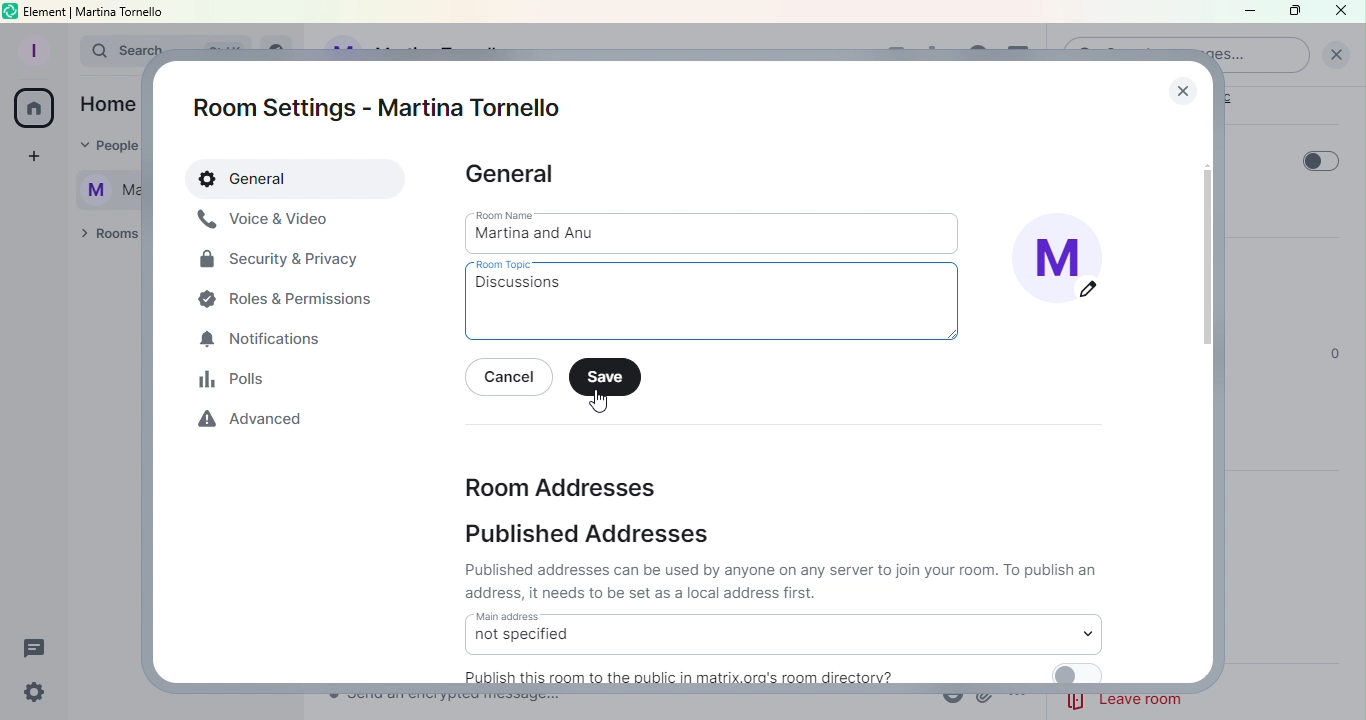 This screenshot has width=1366, height=720. I want to click on Close, so click(1178, 85).